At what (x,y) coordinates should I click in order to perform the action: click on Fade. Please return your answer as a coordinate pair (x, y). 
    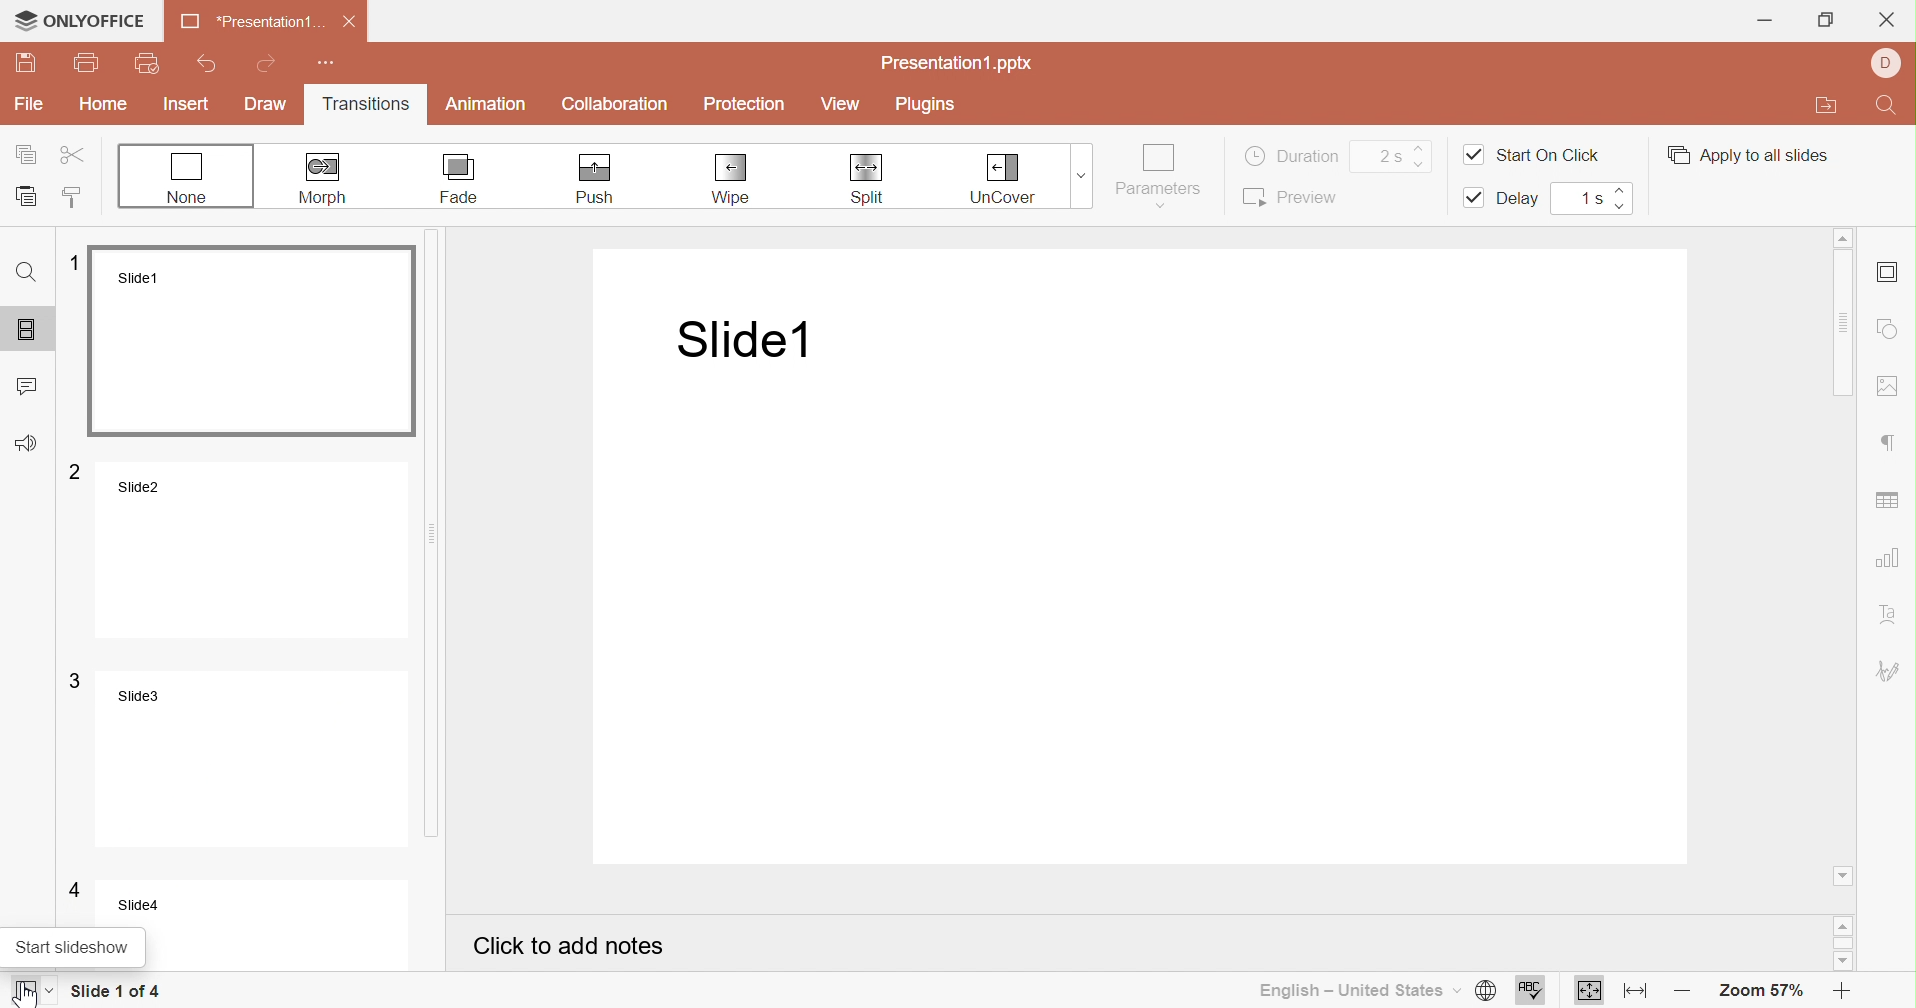
    Looking at the image, I should click on (461, 179).